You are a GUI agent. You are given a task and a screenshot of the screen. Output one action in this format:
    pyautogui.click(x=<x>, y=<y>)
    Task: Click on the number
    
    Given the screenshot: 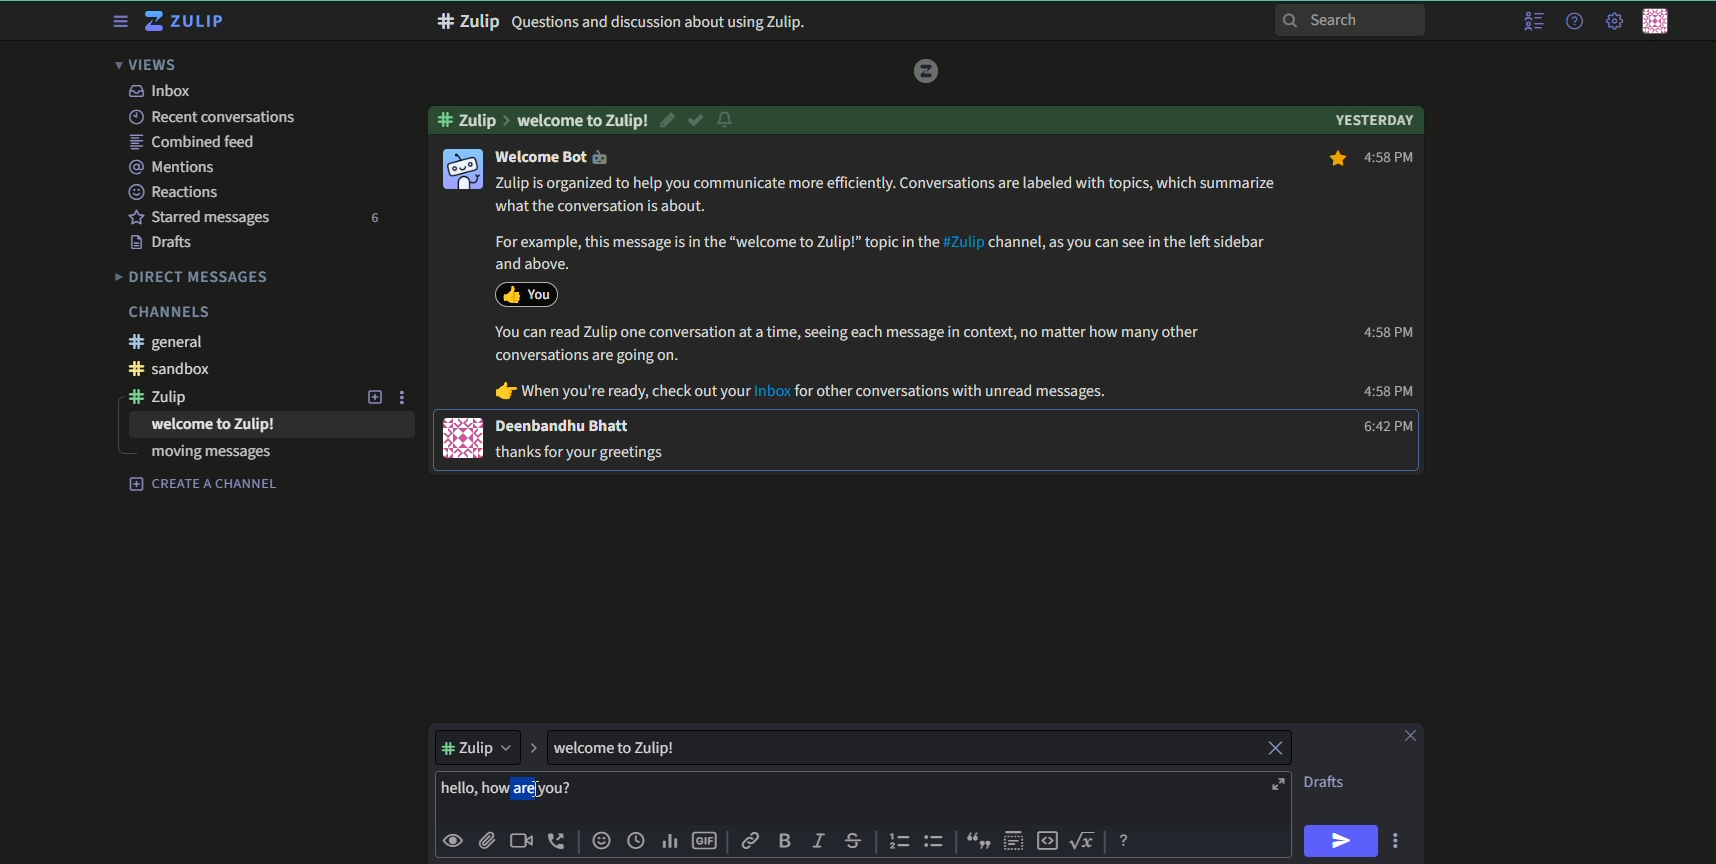 What is the action you would take?
    pyautogui.click(x=373, y=218)
    